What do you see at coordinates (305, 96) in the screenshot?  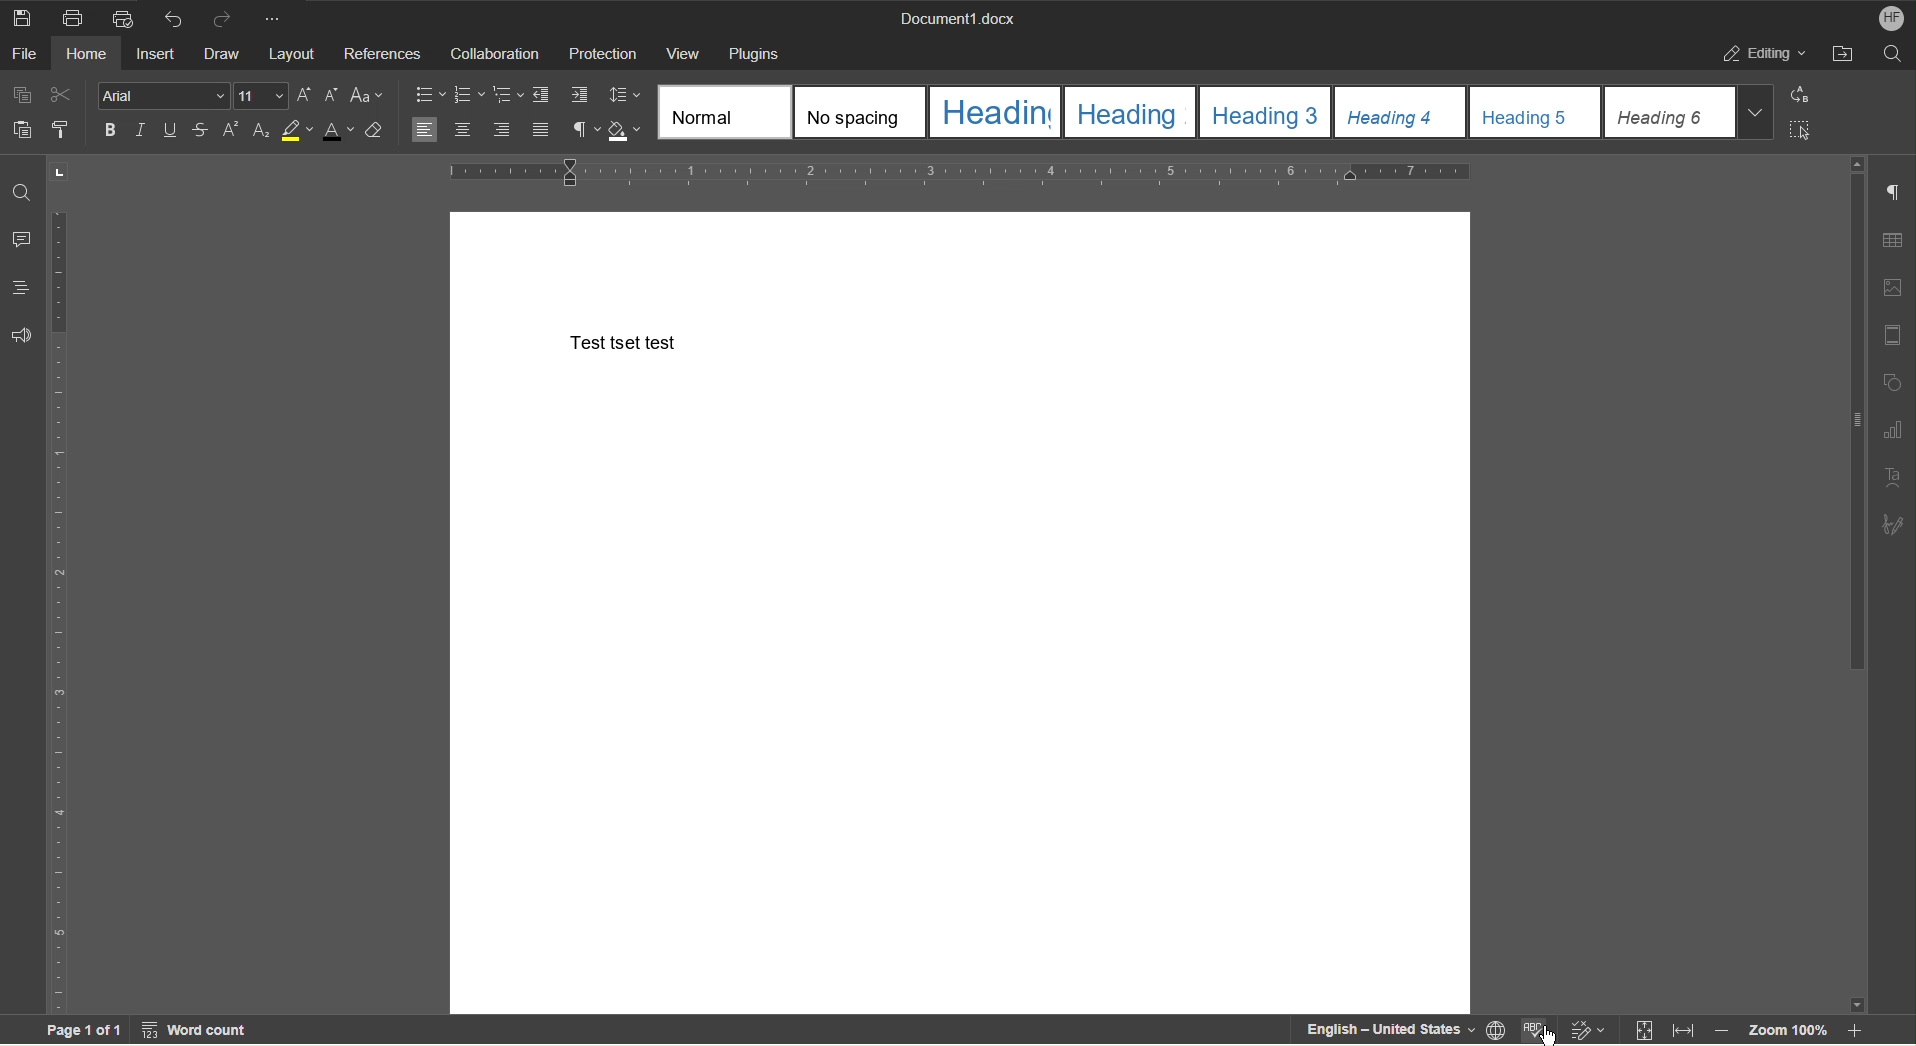 I see `Increase Font Size` at bounding box center [305, 96].